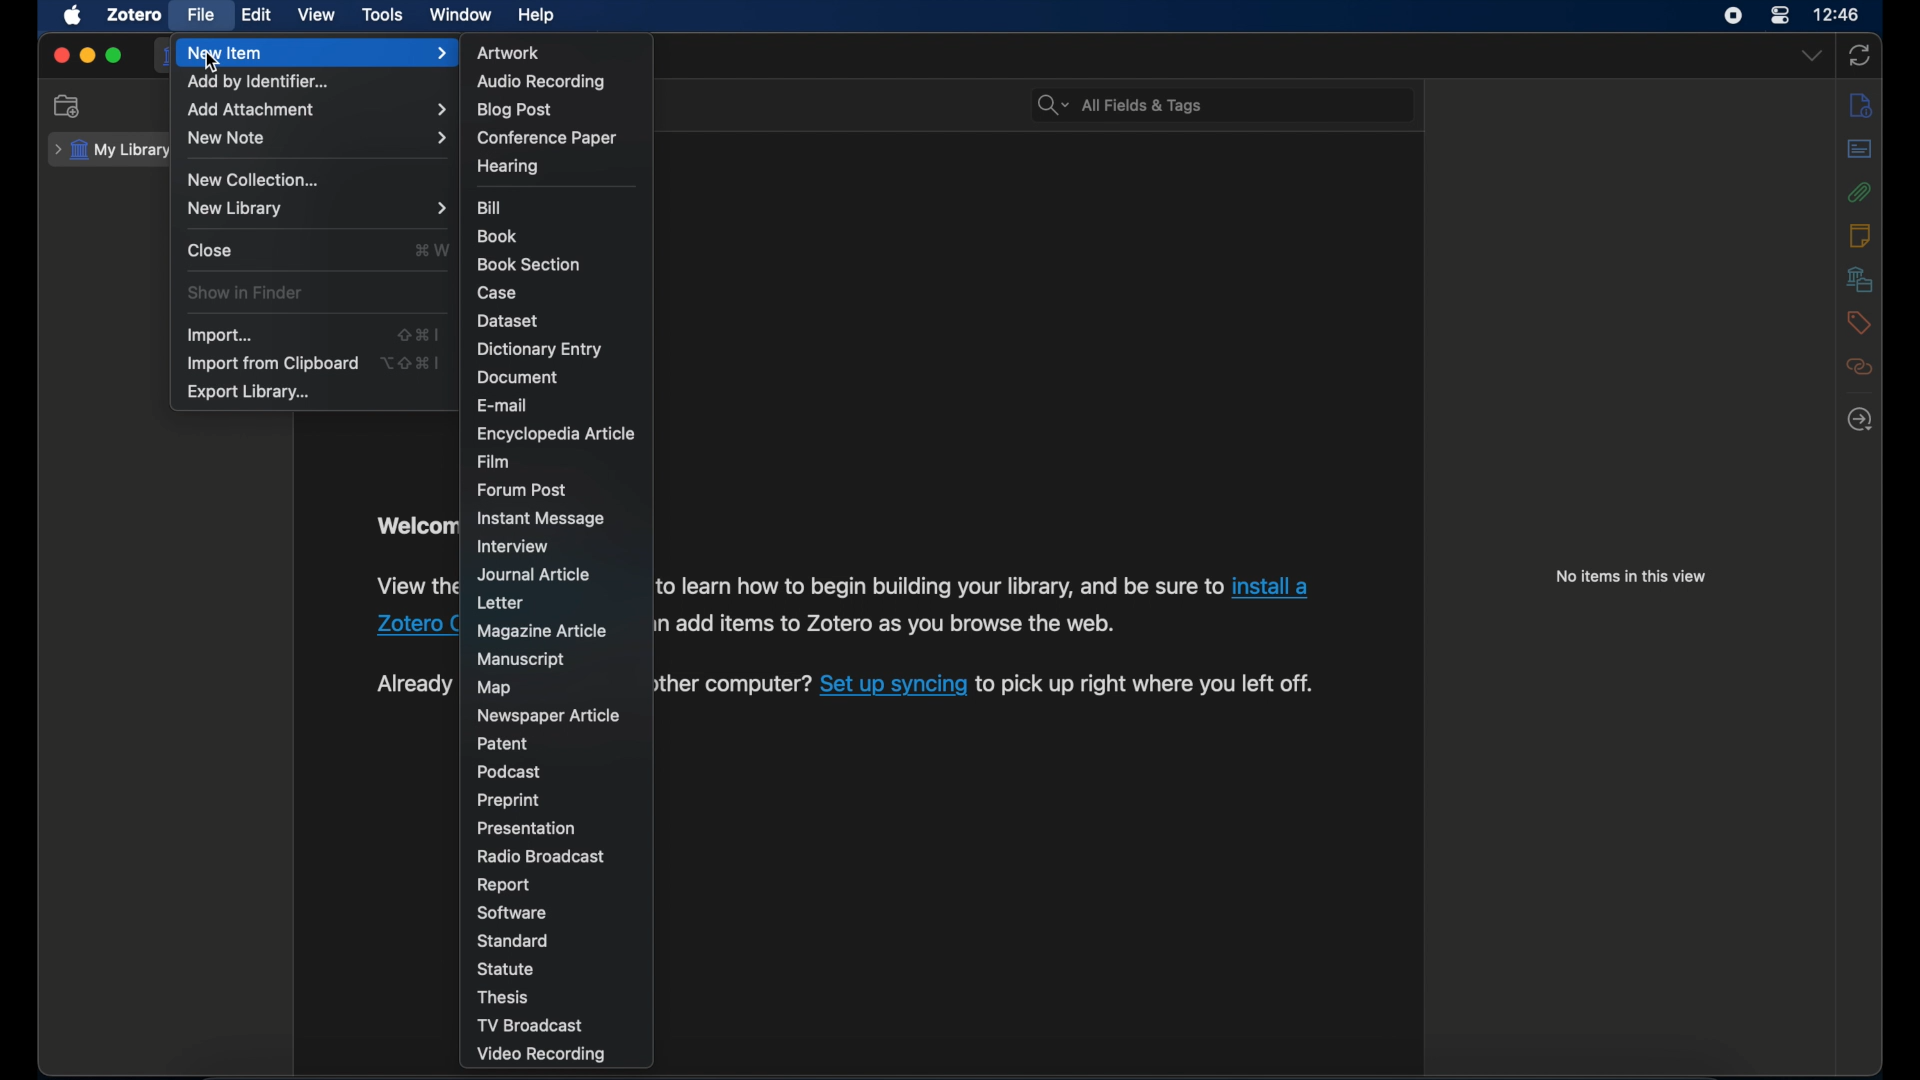  Describe the element at coordinates (1631, 576) in the screenshot. I see `no items in this  view` at that location.